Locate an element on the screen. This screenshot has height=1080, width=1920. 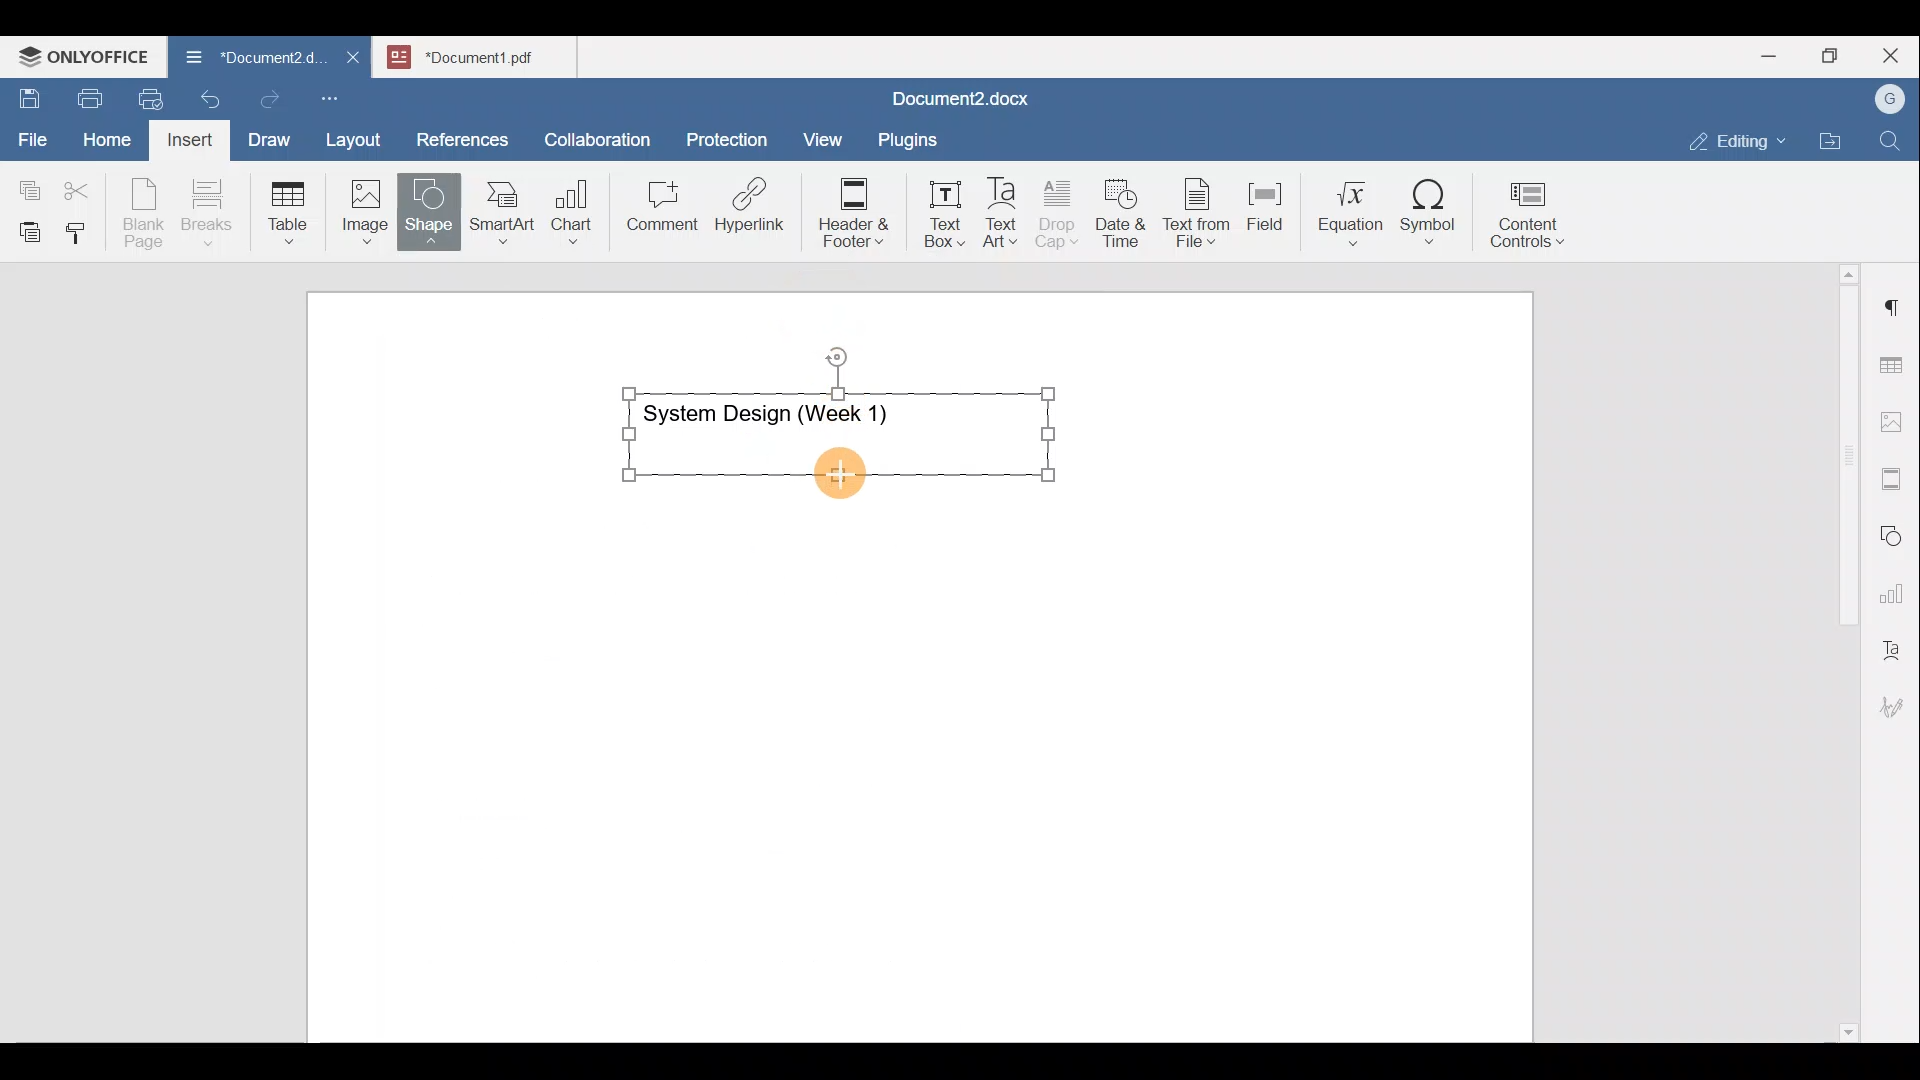
Scroll bar is located at coordinates (1841, 649).